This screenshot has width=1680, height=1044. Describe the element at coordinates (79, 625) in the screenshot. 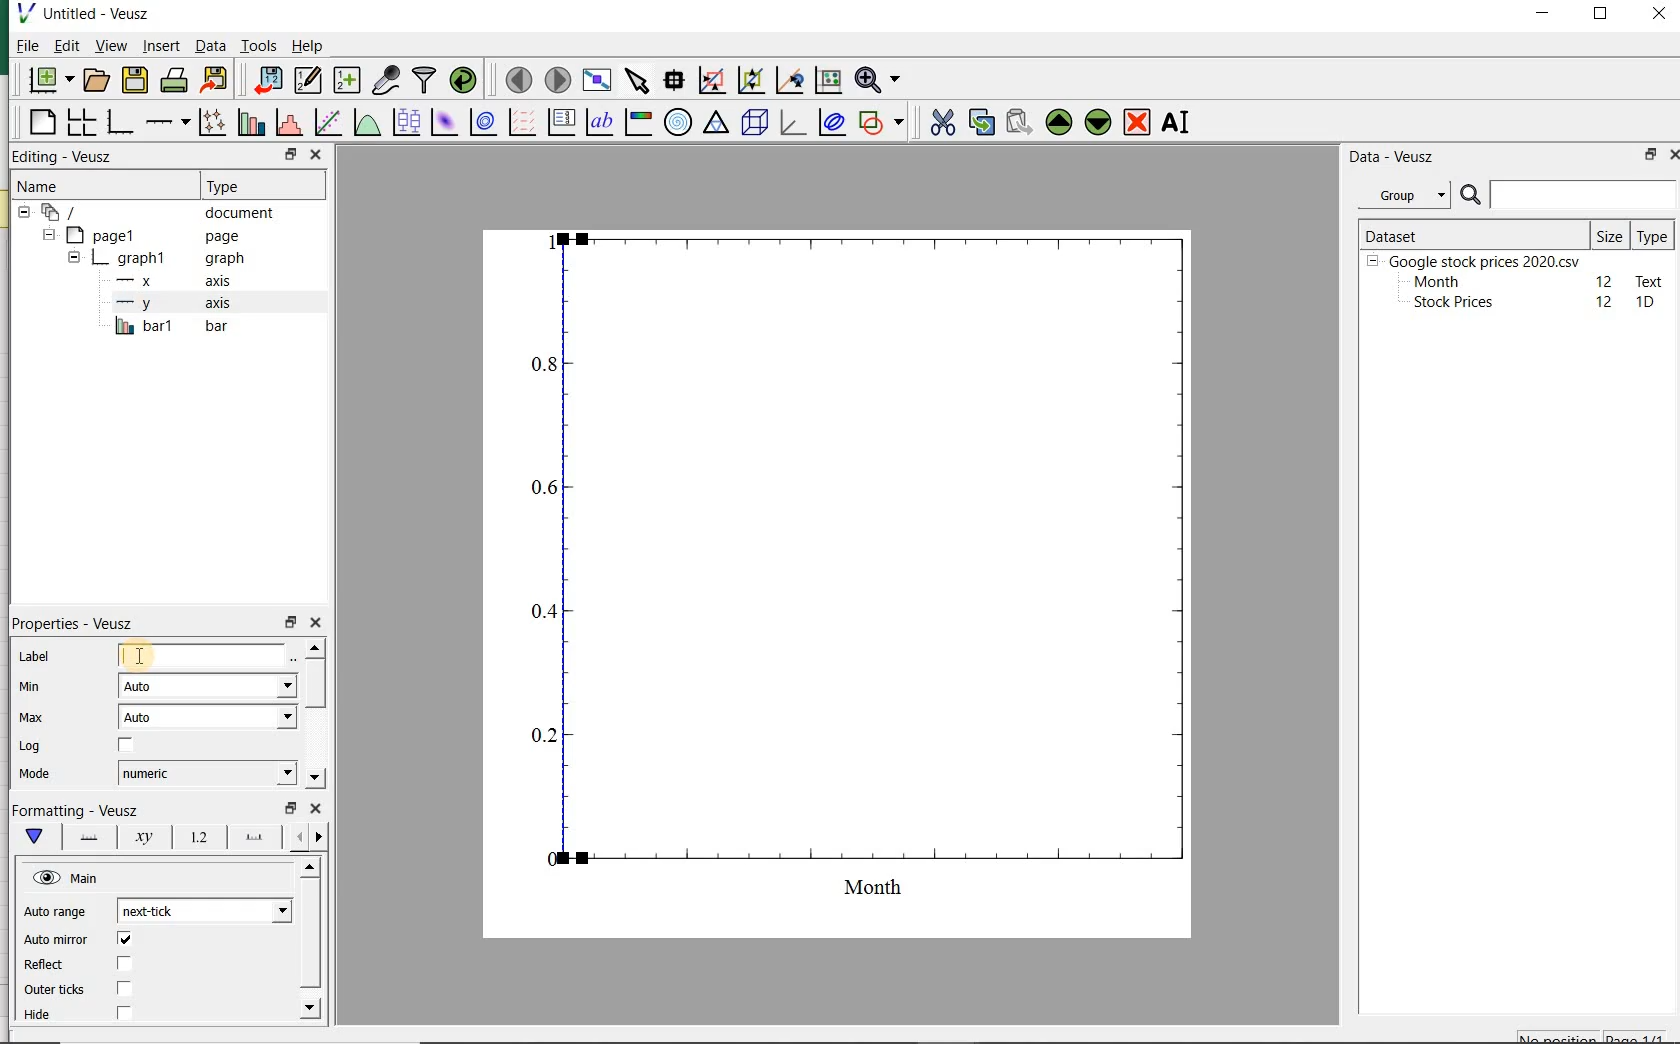

I see `Properties - Veusz` at that location.